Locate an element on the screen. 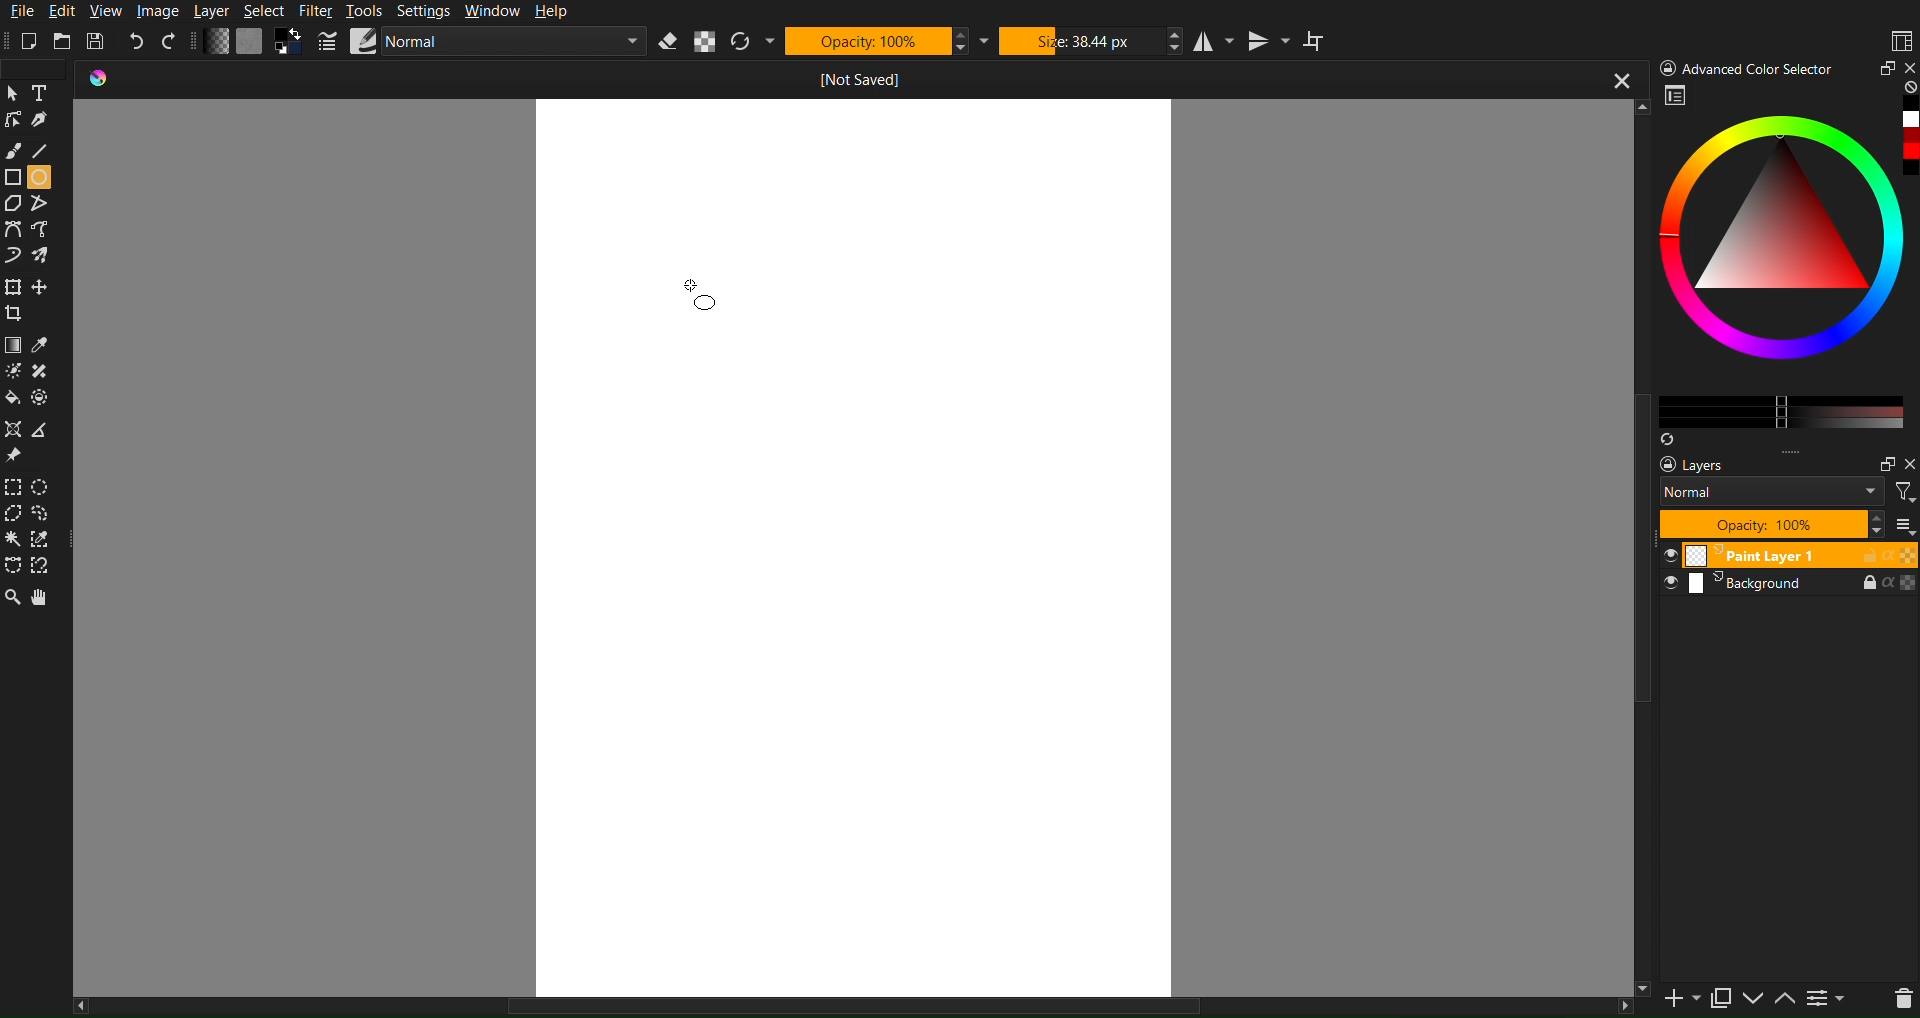  close is located at coordinates (1908, 68).